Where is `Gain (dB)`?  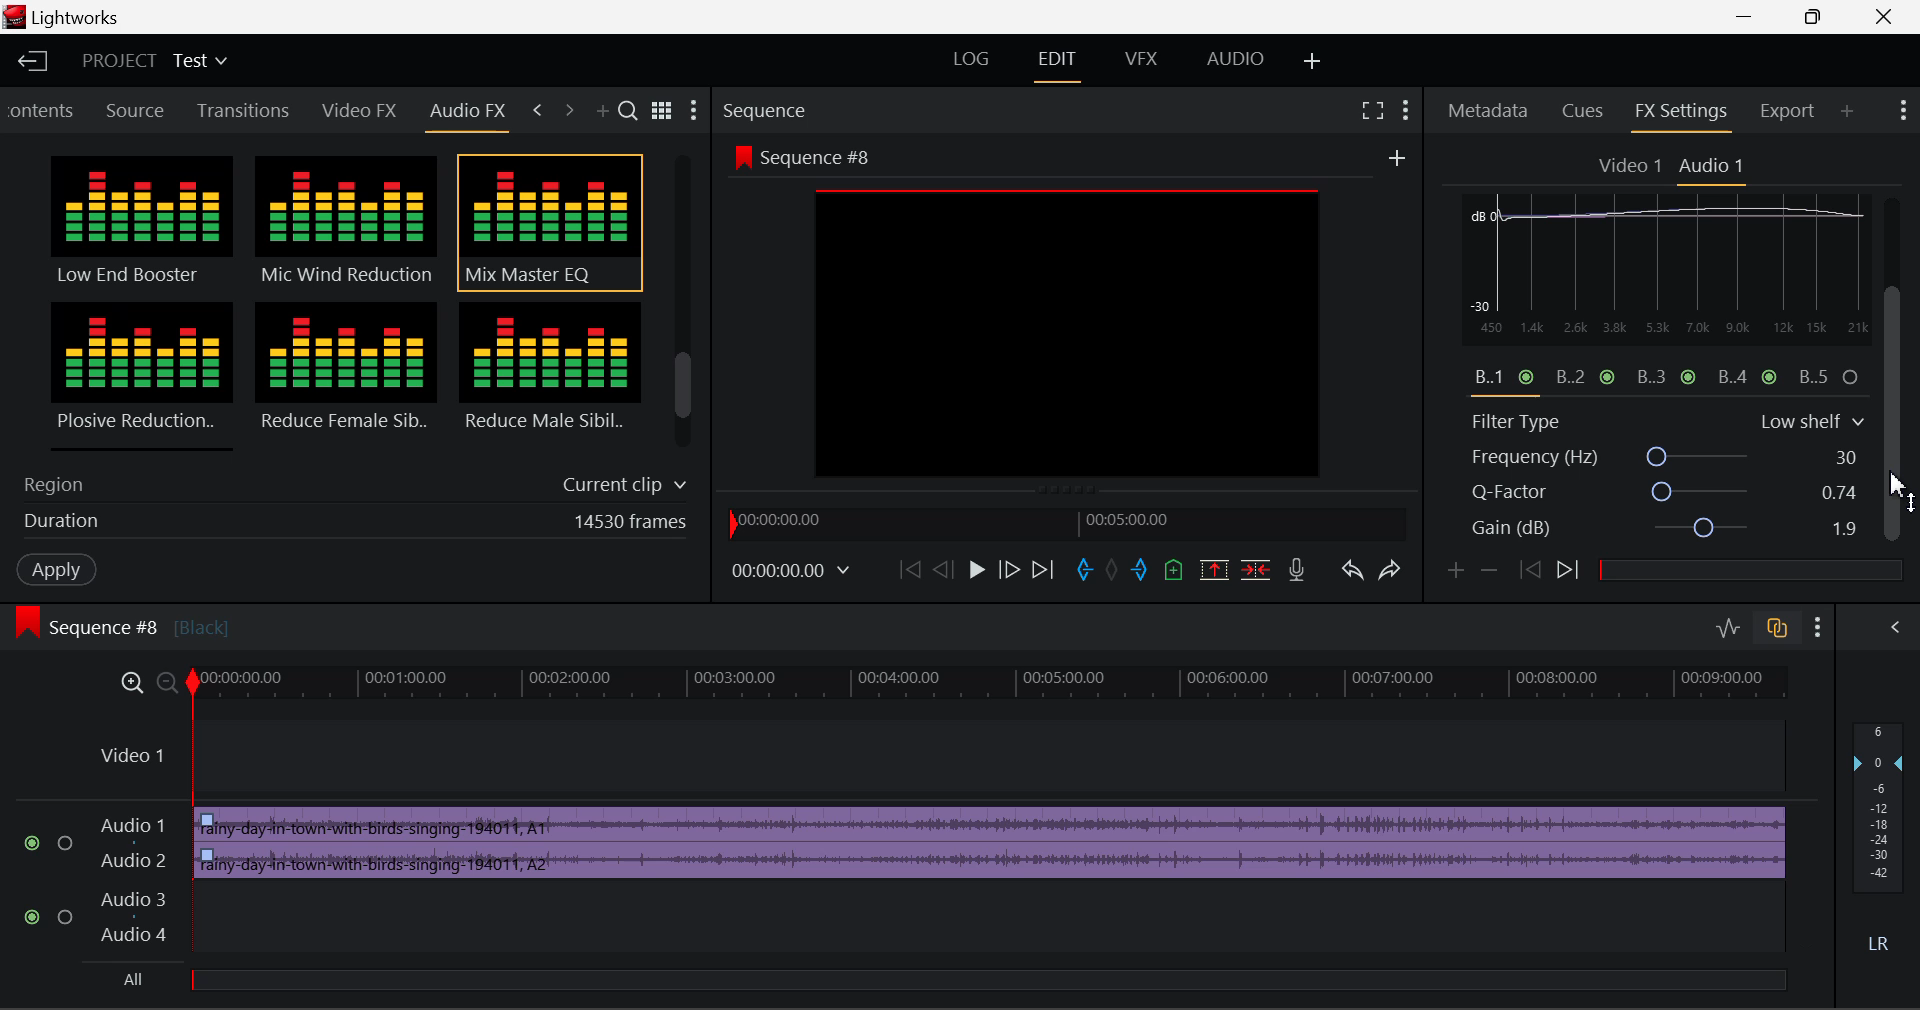
Gain (dB) is located at coordinates (1664, 531).